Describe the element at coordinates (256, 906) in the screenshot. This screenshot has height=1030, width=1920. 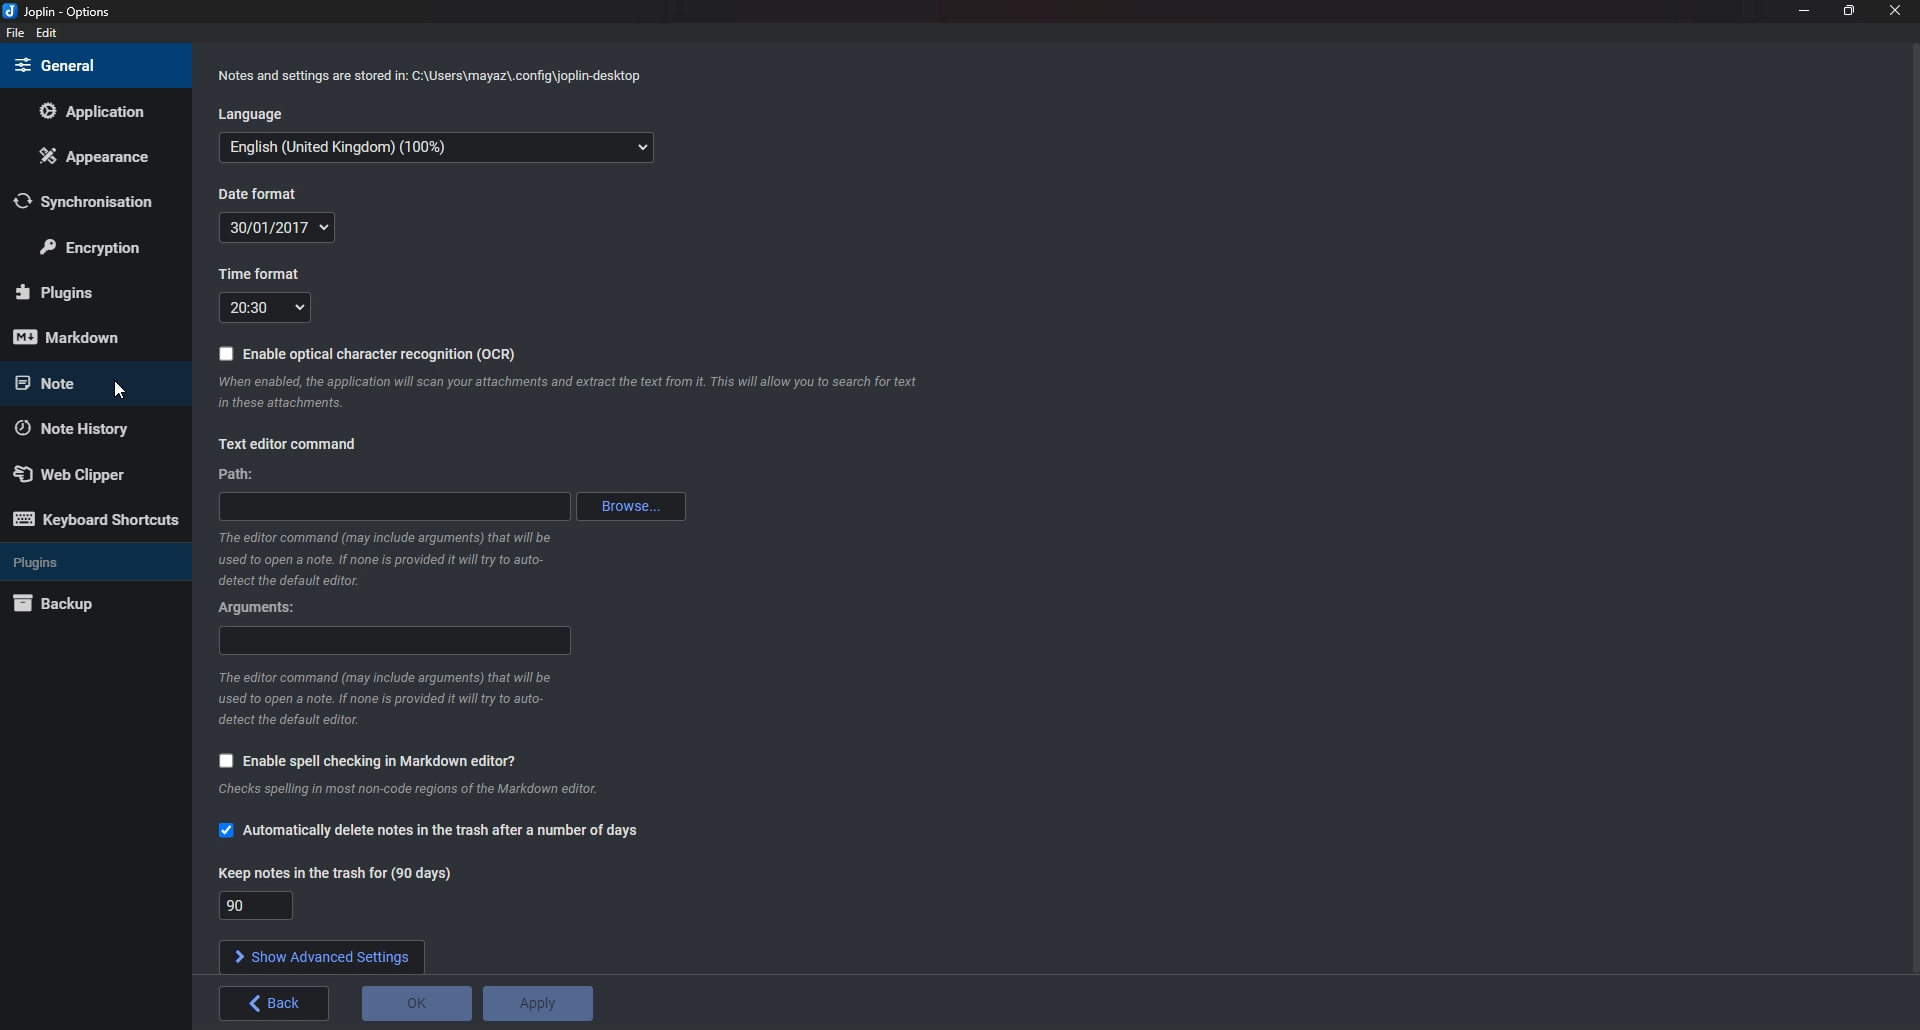
I see `90` at that location.